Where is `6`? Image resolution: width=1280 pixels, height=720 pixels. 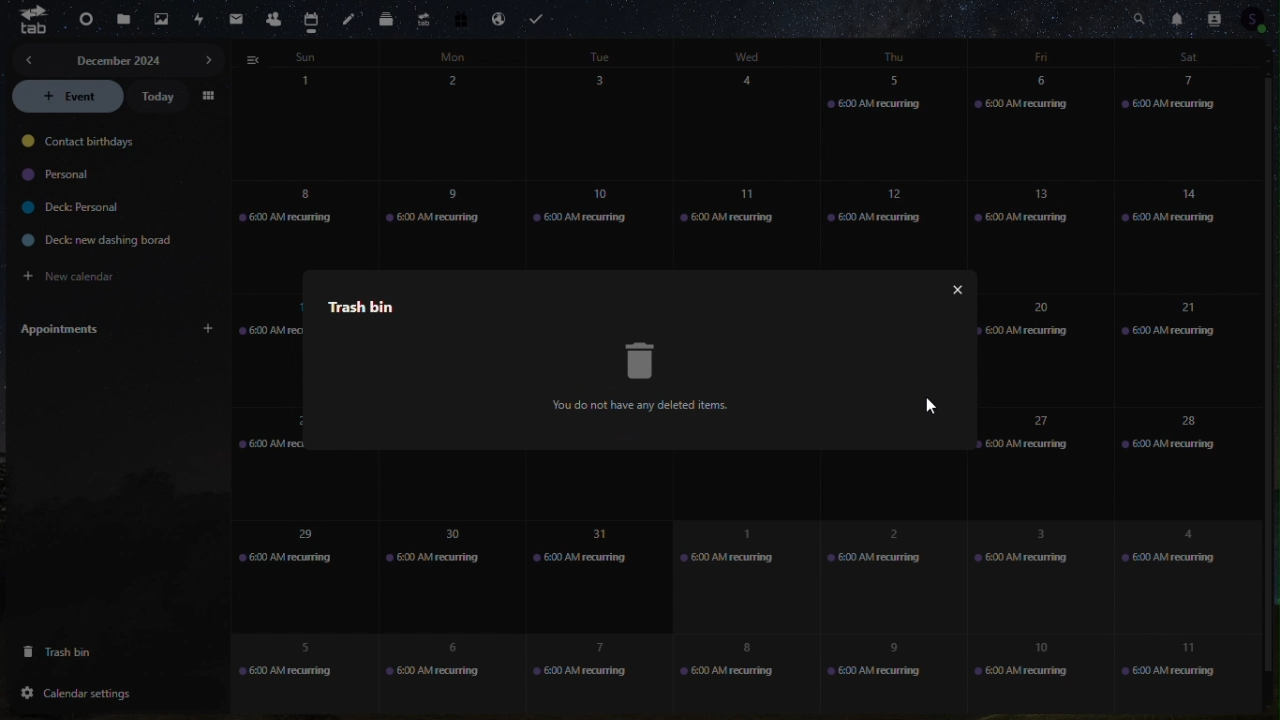 6 is located at coordinates (435, 669).